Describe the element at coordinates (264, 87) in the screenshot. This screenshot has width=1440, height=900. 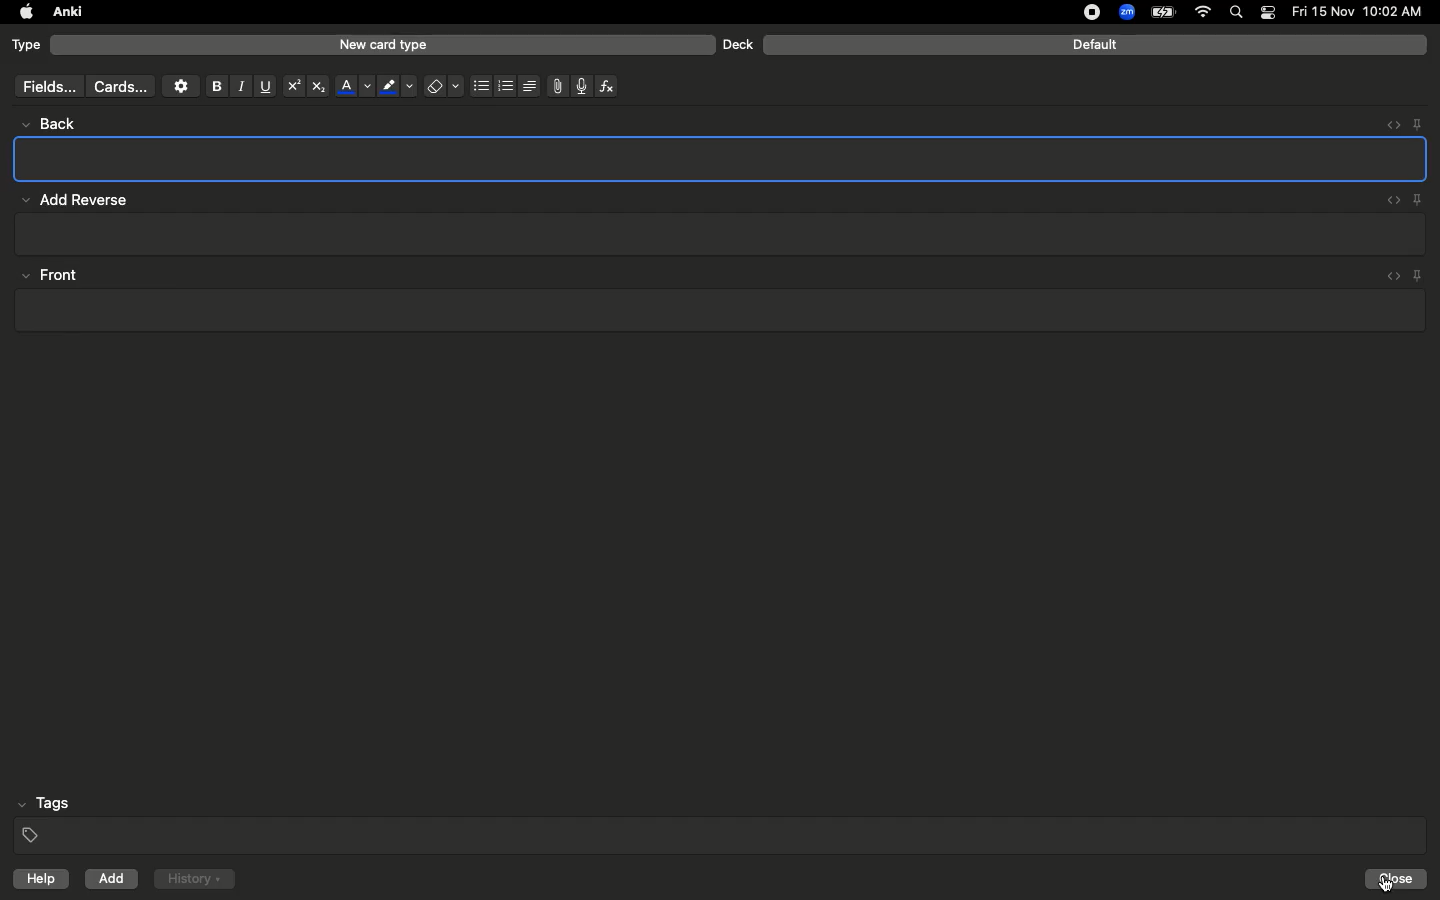
I see `Underline` at that location.